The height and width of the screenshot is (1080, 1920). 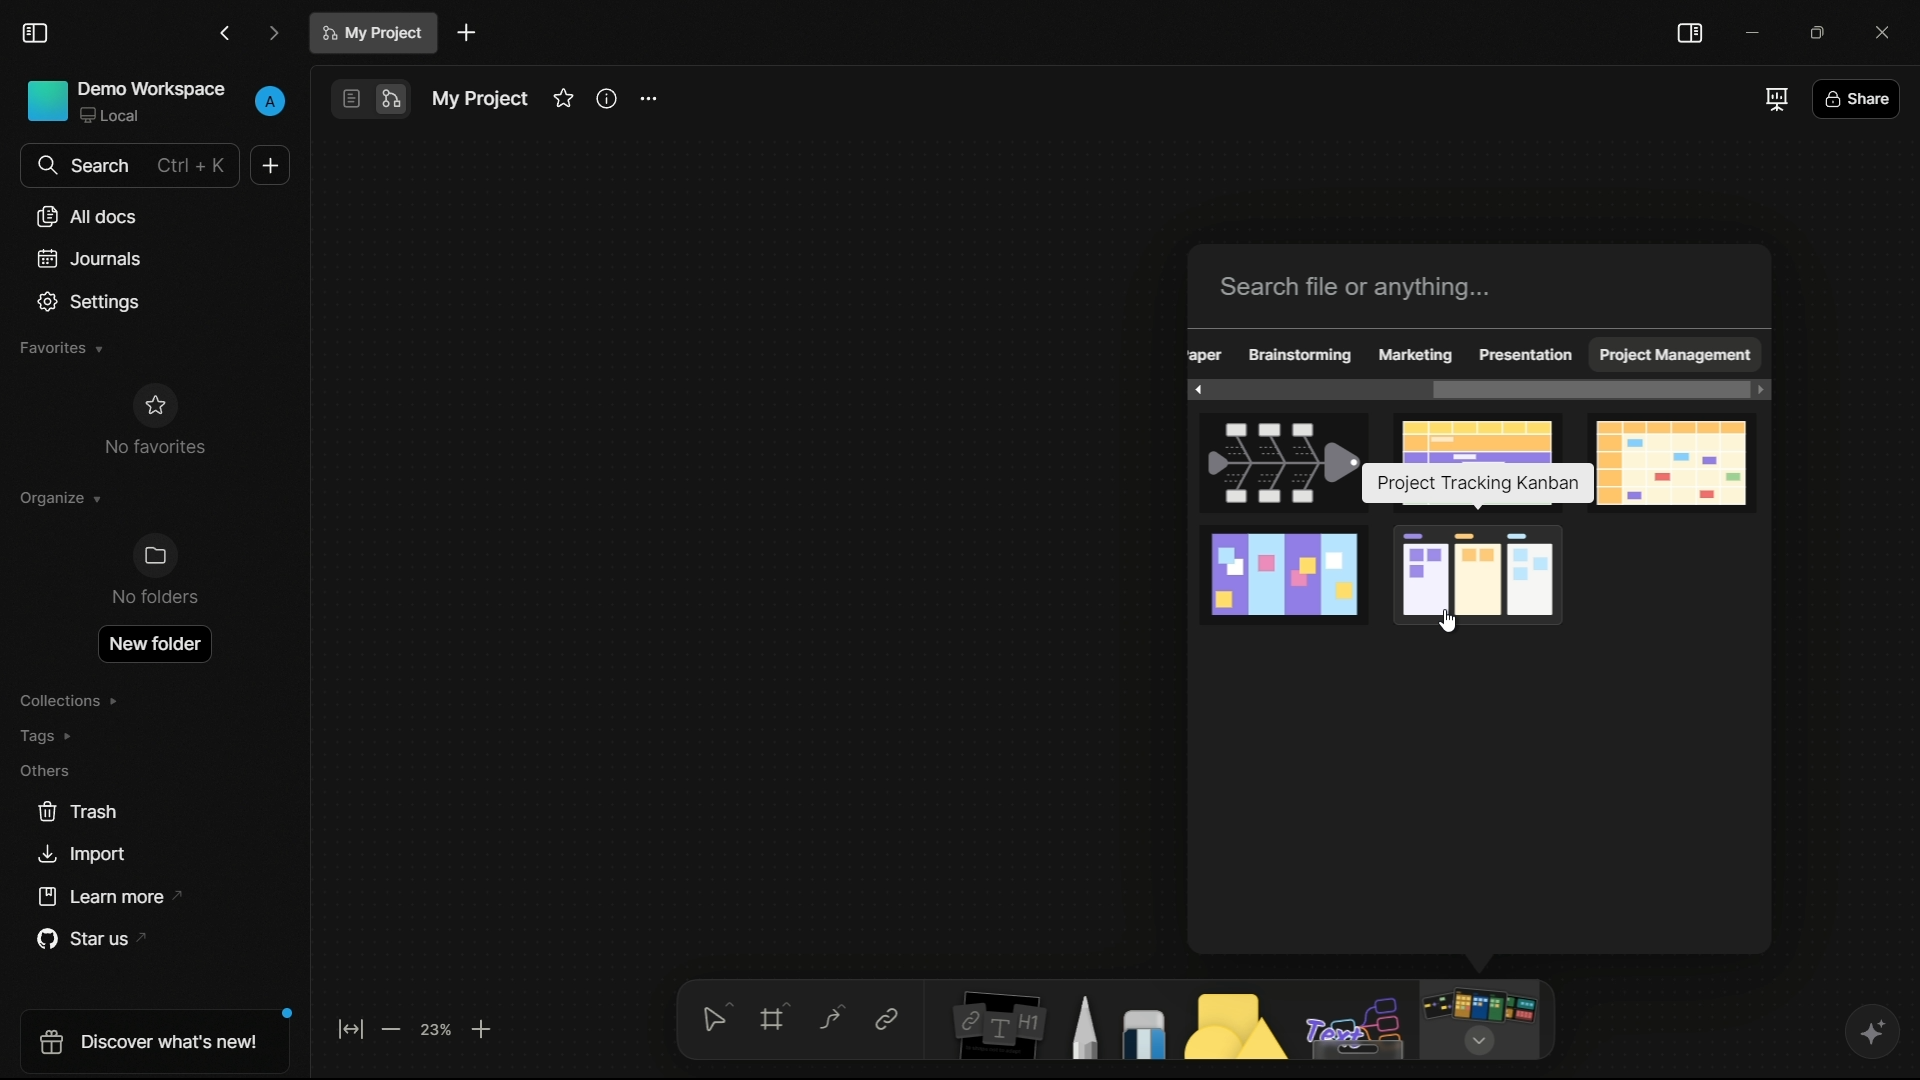 What do you see at coordinates (1480, 576) in the screenshot?
I see `project tracking kanban template` at bounding box center [1480, 576].